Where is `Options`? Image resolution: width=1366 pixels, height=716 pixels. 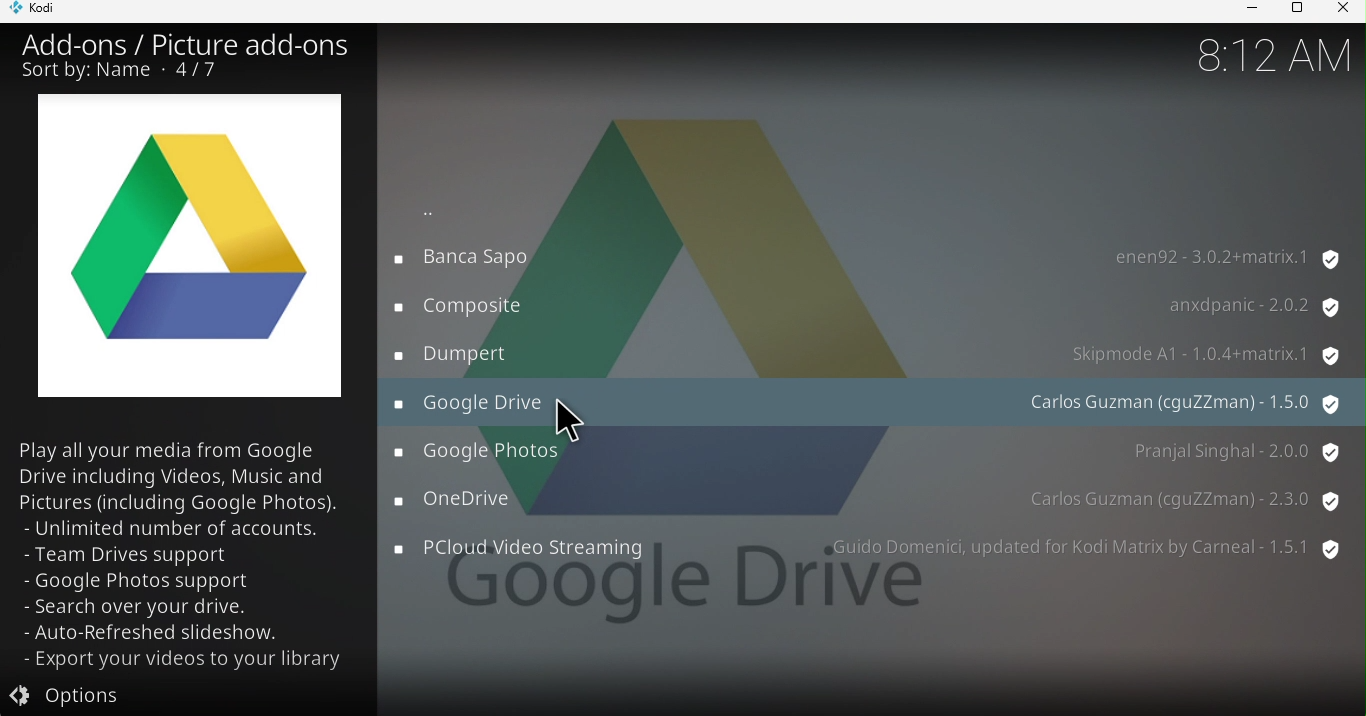
Options is located at coordinates (180, 695).